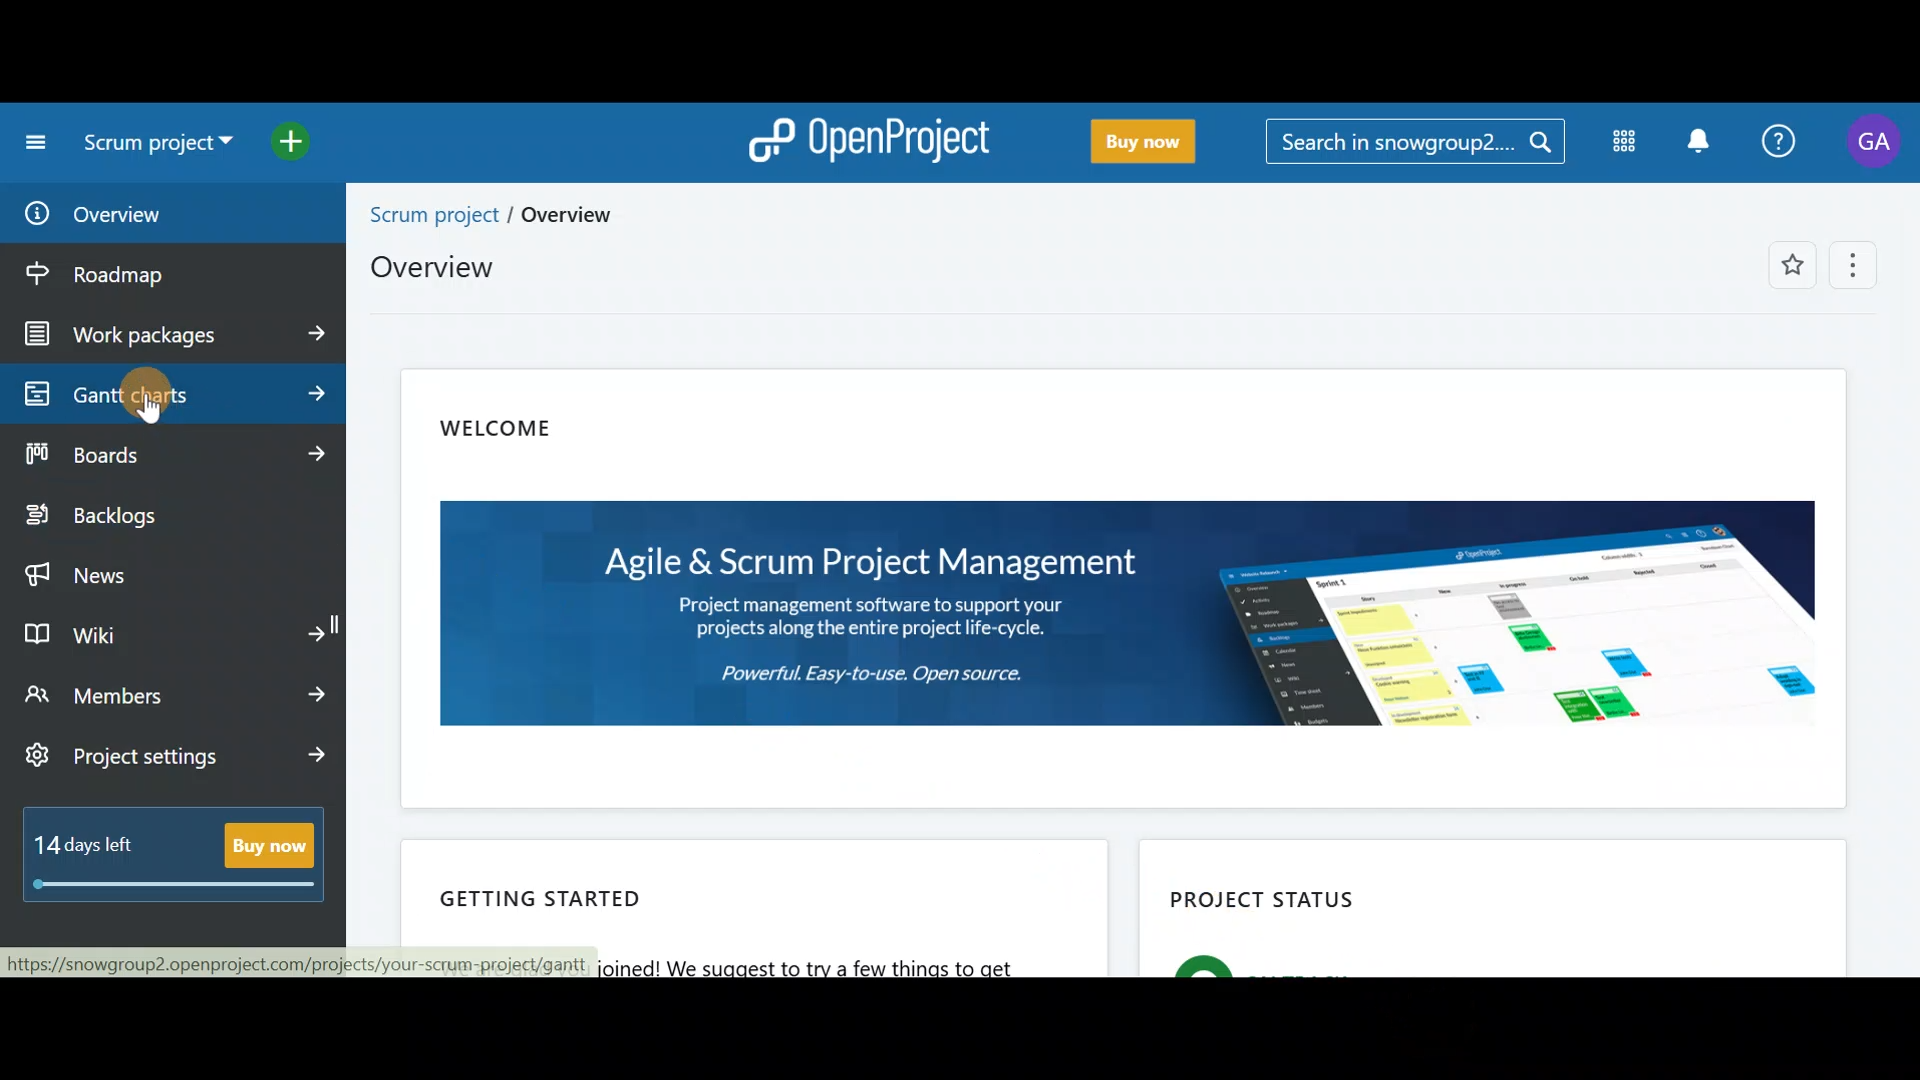 The image size is (1920, 1080). I want to click on Modules, so click(1621, 143).